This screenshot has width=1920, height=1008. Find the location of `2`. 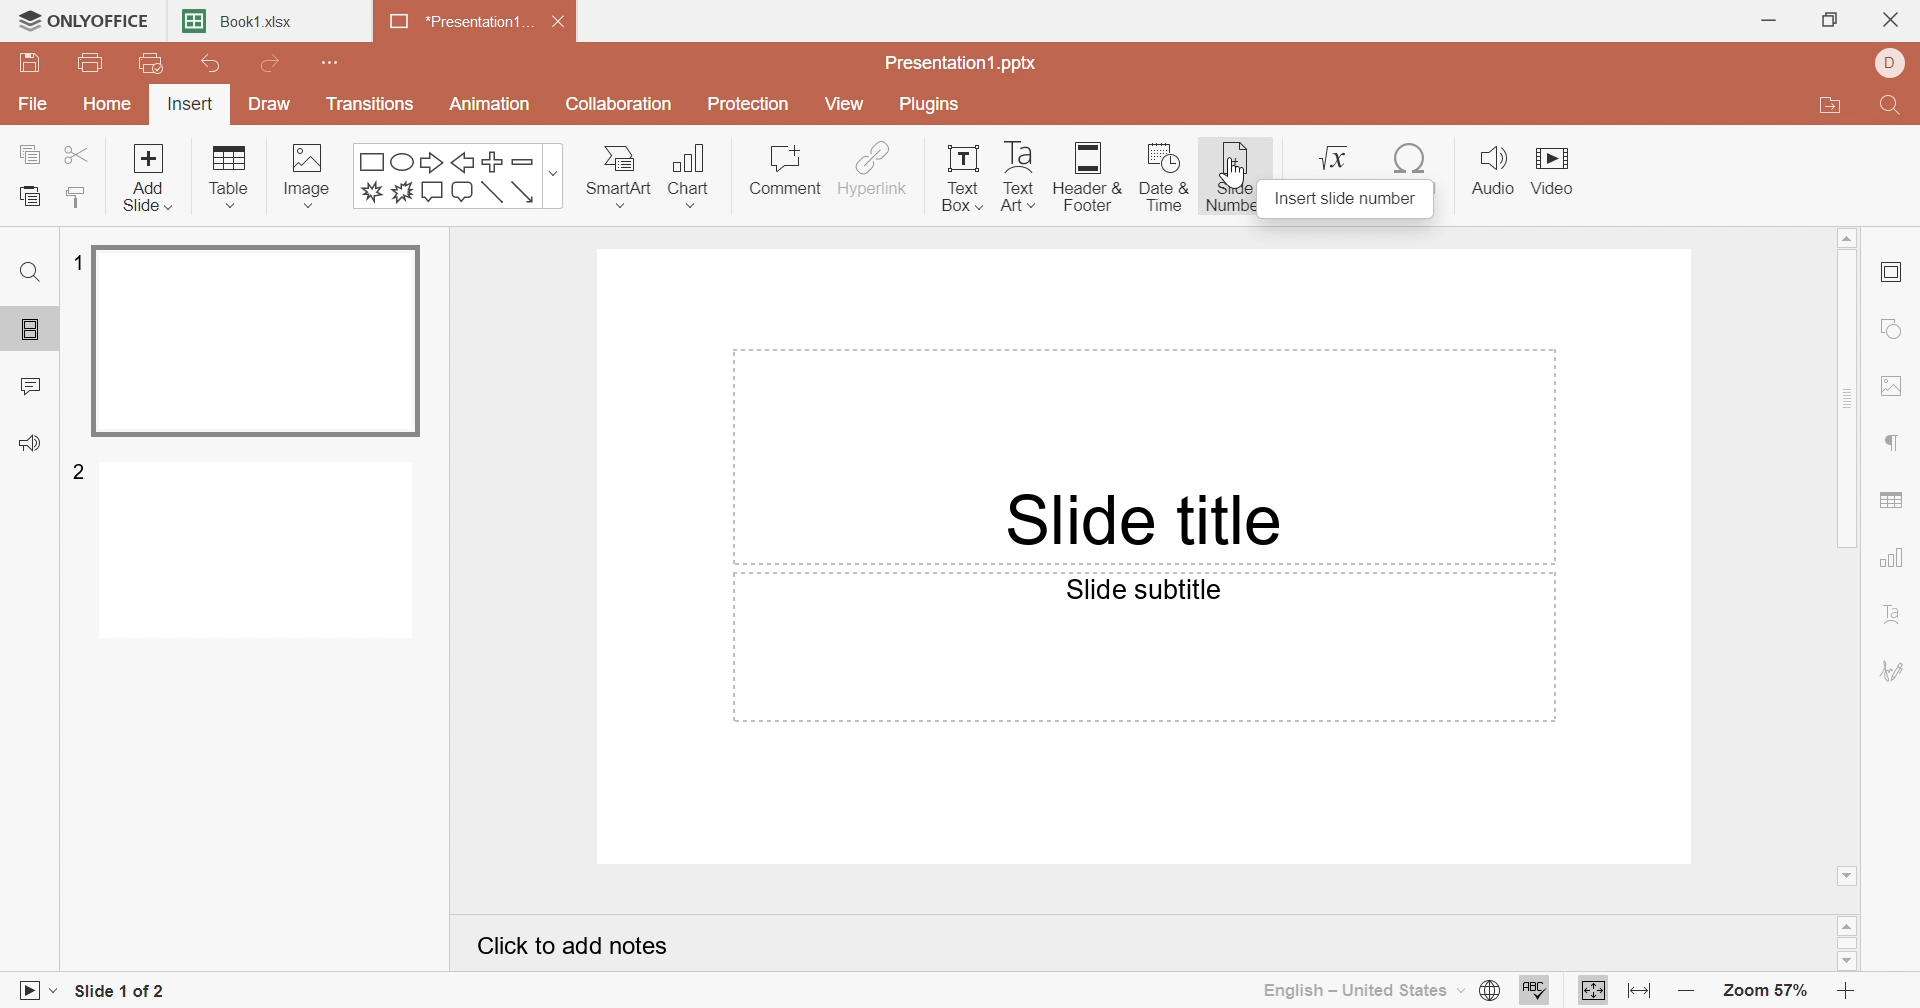

2 is located at coordinates (81, 470).